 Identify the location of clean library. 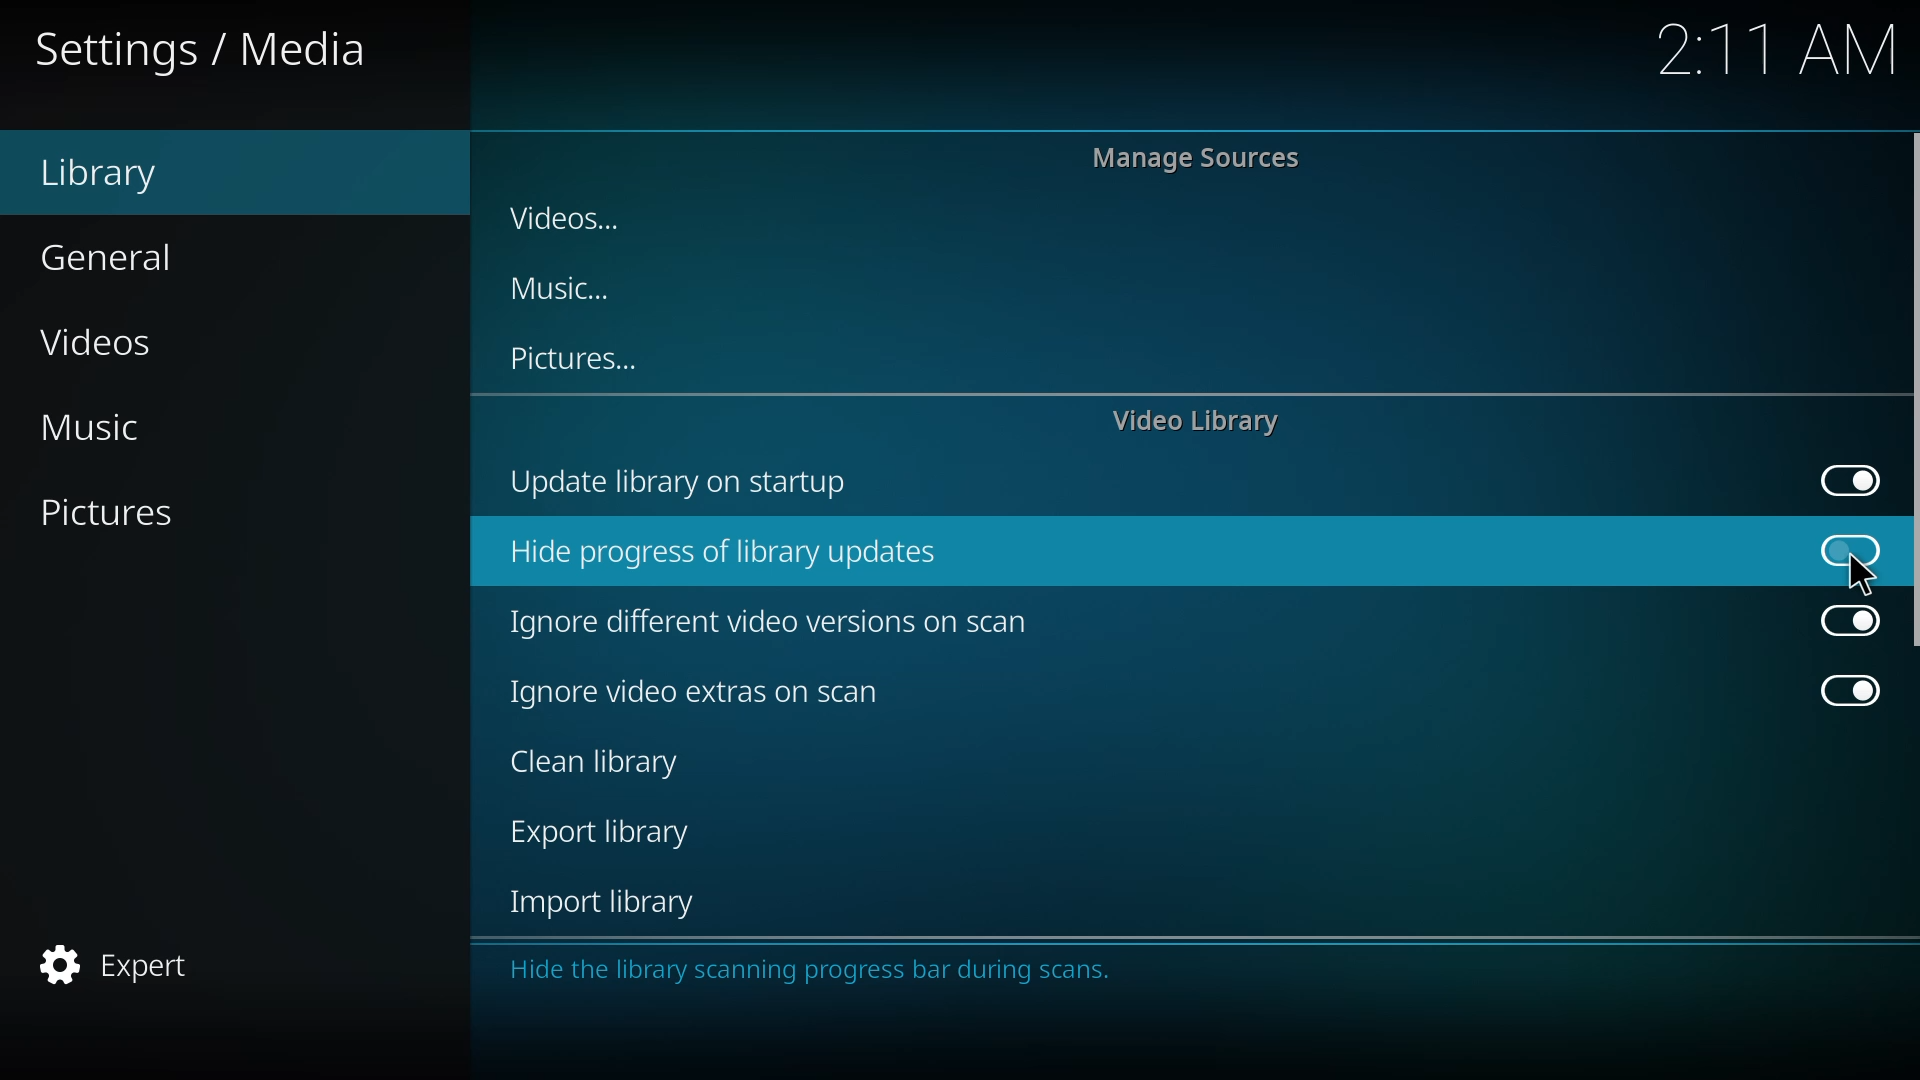
(592, 764).